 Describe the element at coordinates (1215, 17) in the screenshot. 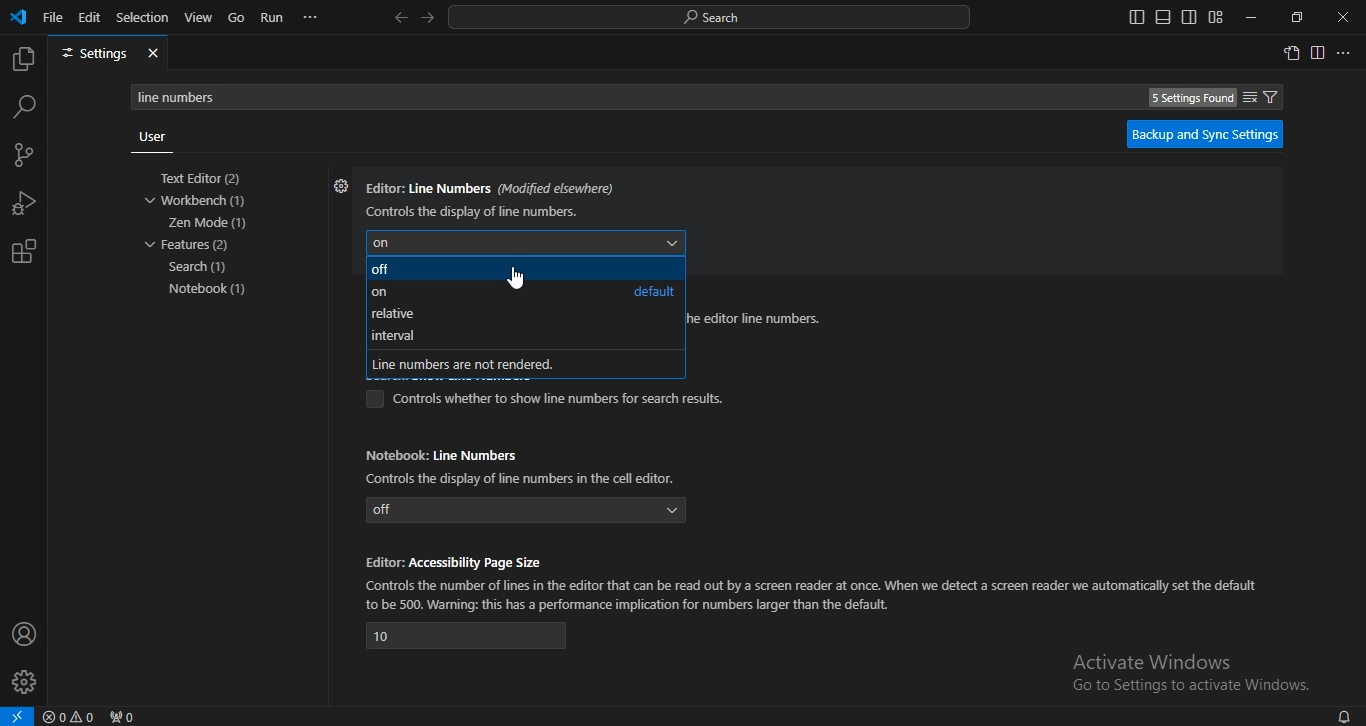

I see `customize layout` at that location.